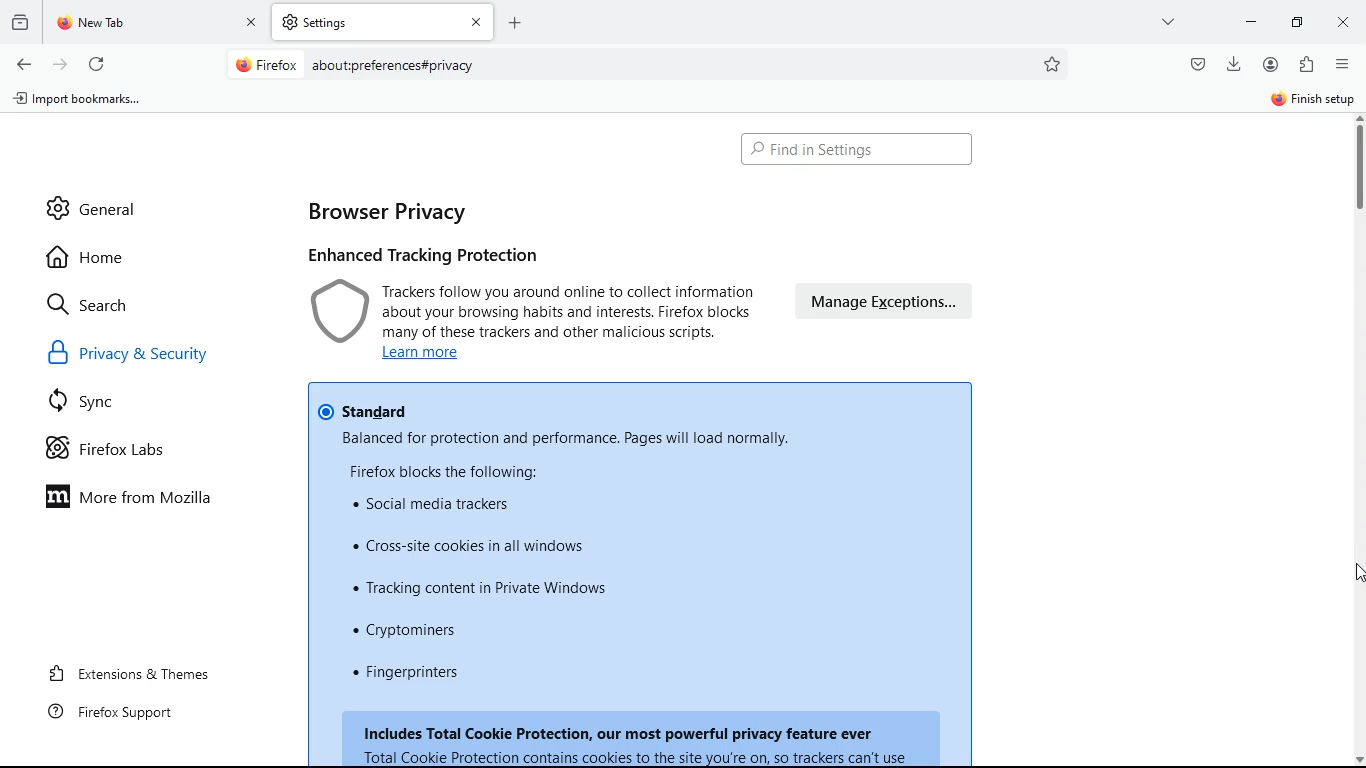 This screenshot has width=1366, height=768. What do you see at coordinates (96, 61) in the screenshot?
I see `refresh` at bounding box center [96, 61].